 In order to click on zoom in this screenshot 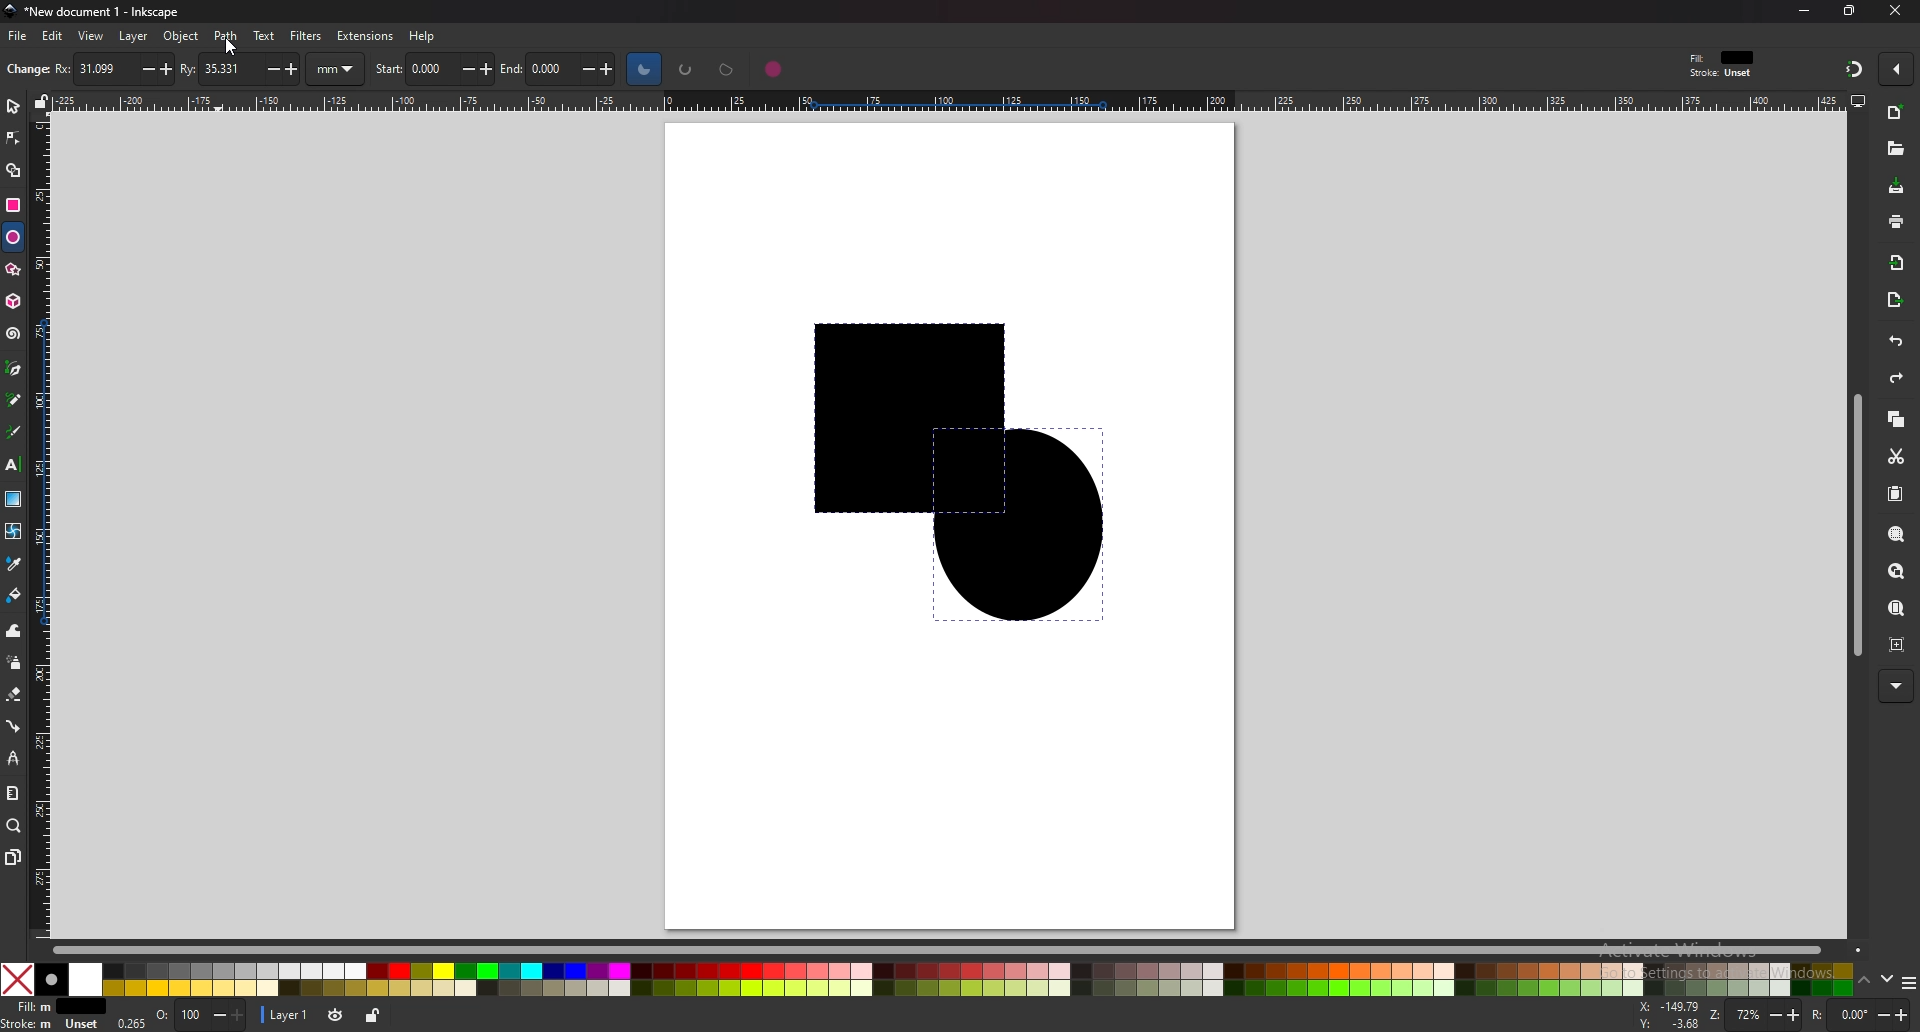, I will do `click(1756, 1015)`.